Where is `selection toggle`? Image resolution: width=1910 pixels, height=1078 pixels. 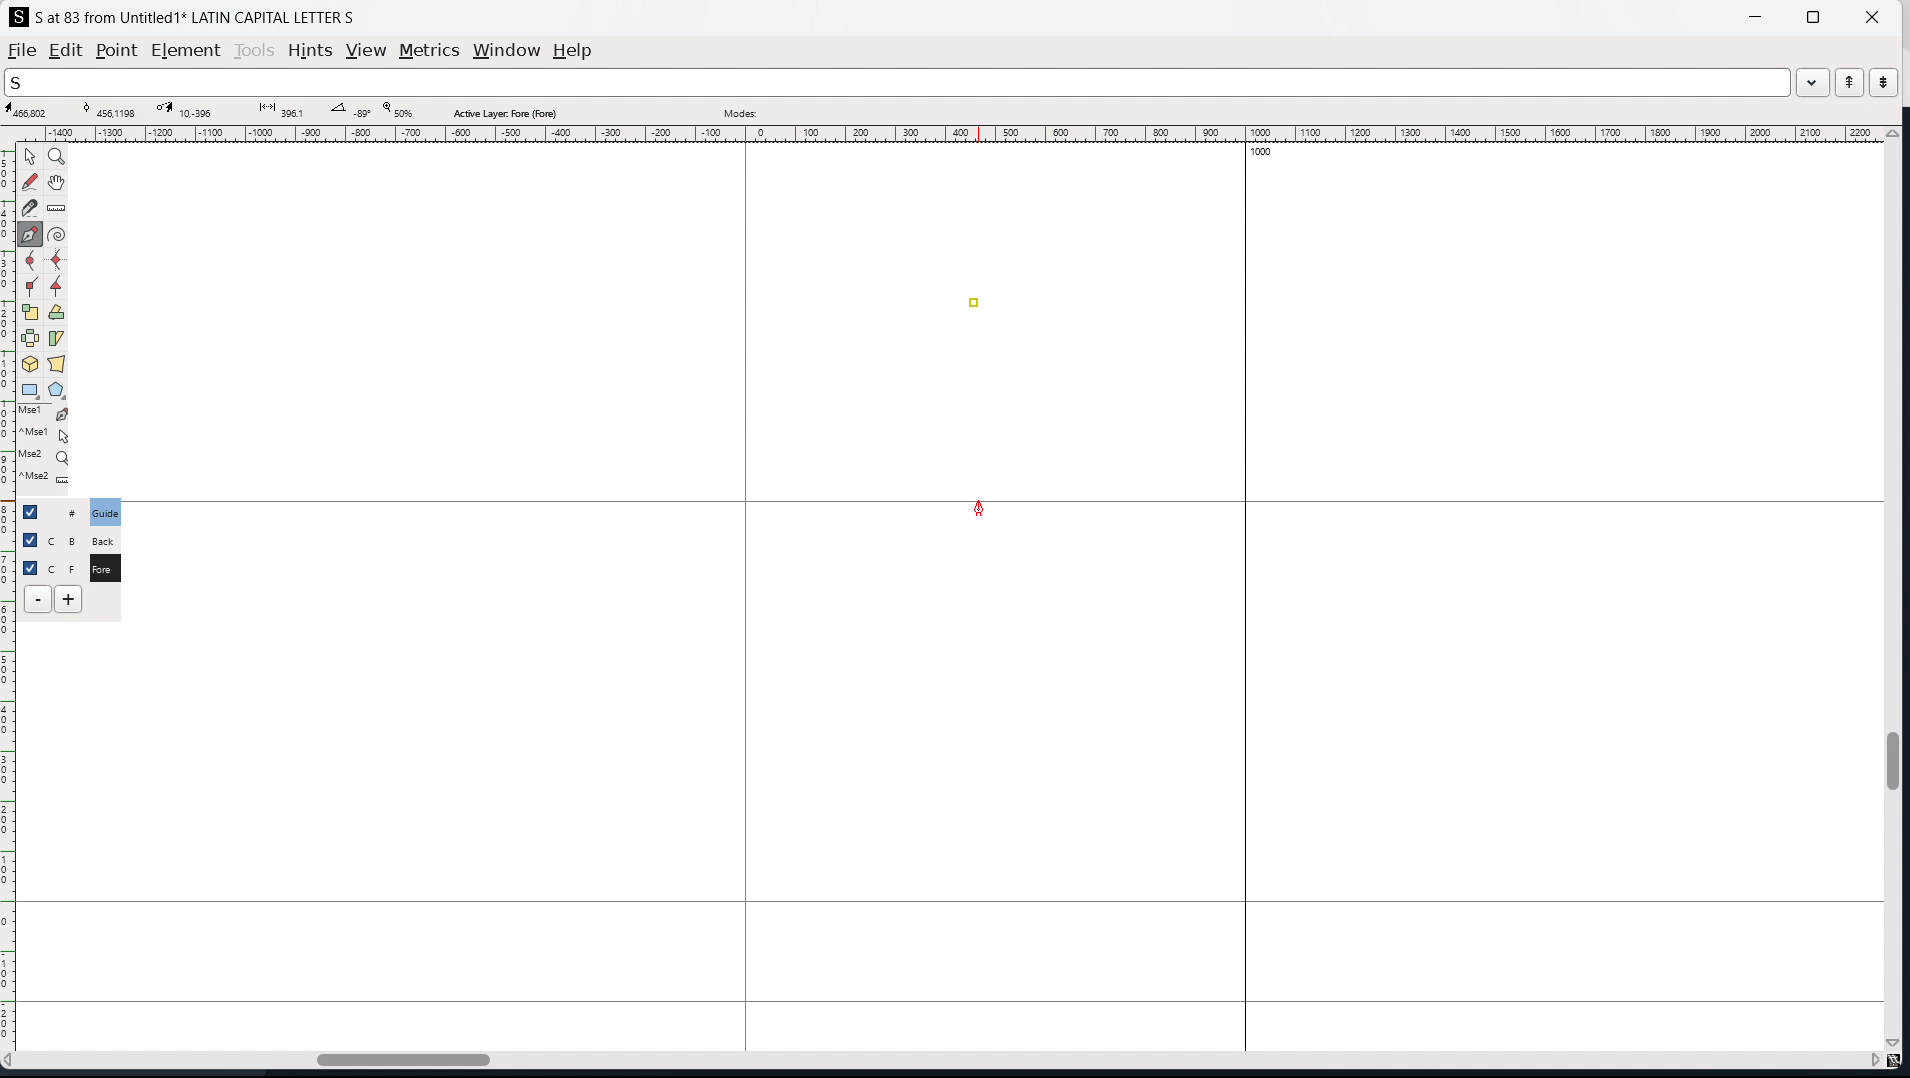 selection toggle is located at coordinates (32, 566).